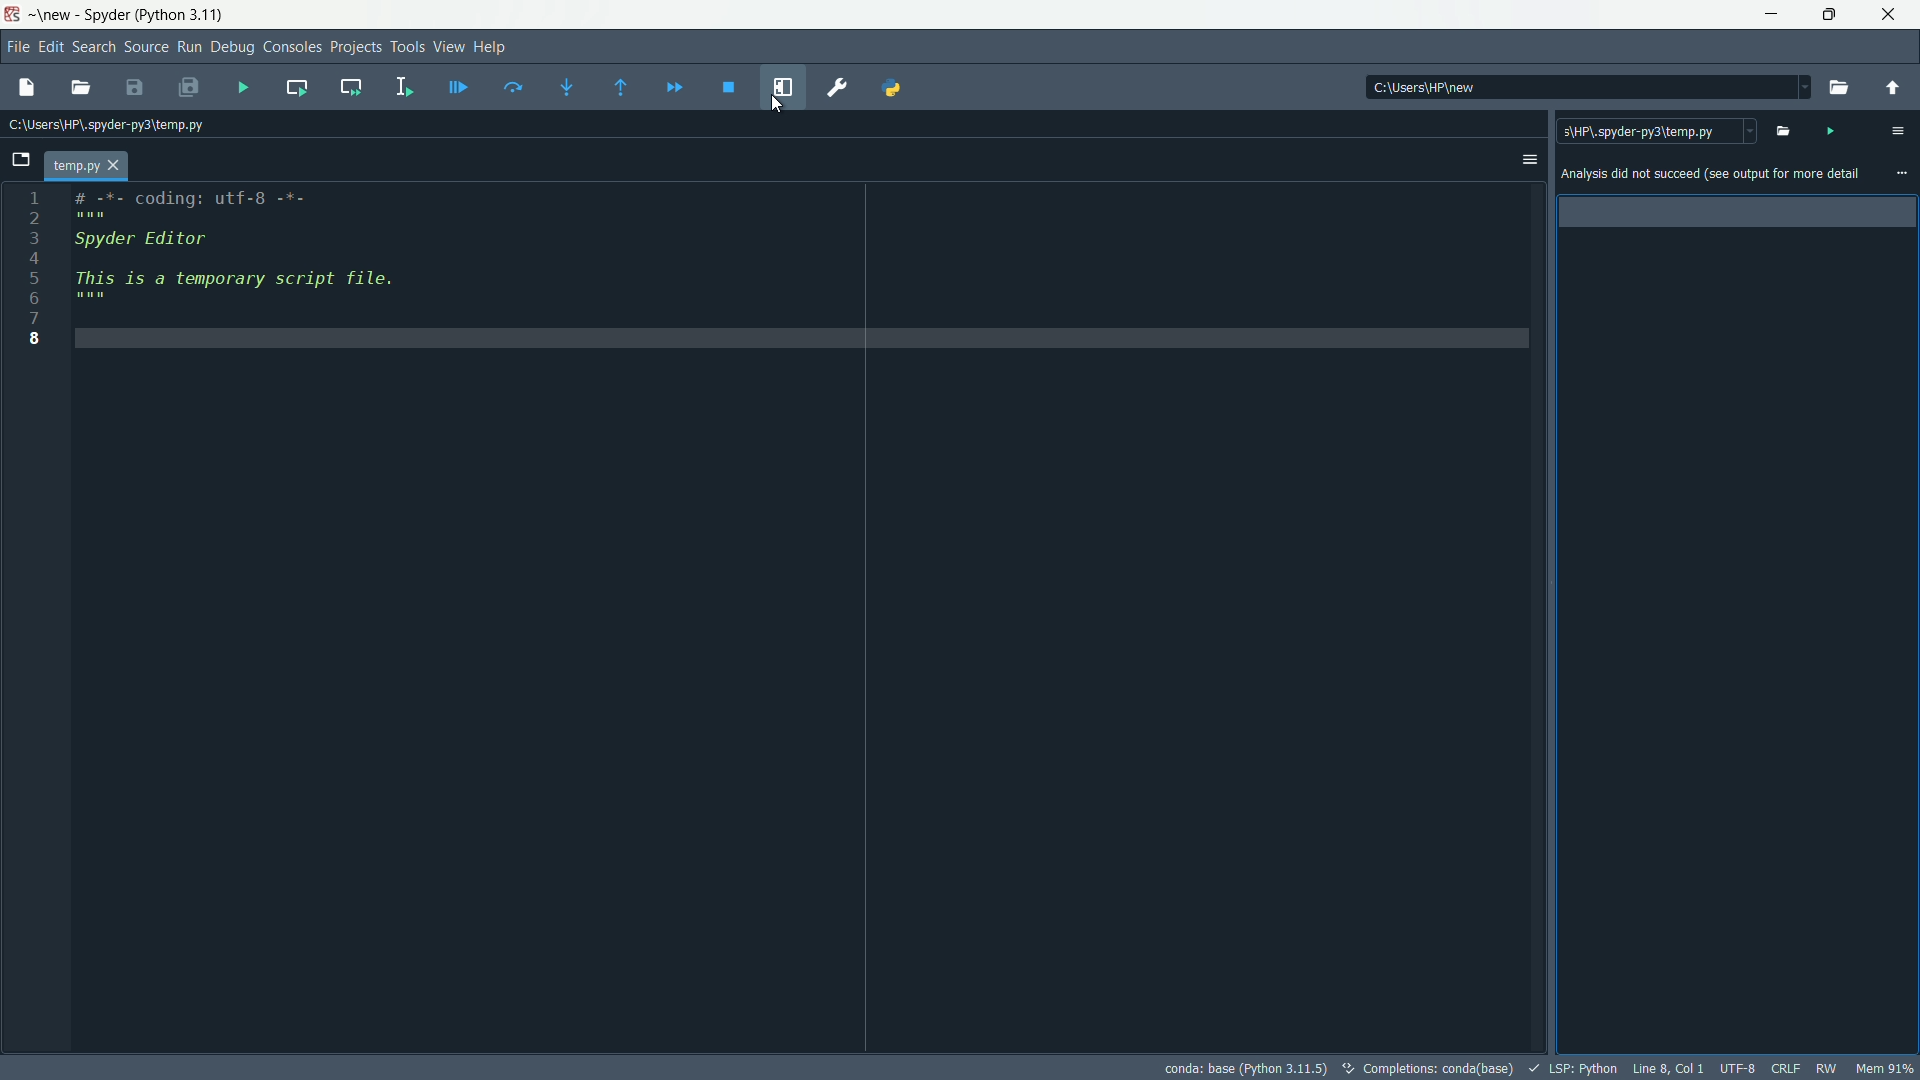 The width and height of the screenshot is (1920, 1080). What do you see at coordinates (86, 167) in the screenshot?
I see `temp.py` at bounding box center [86, 167].